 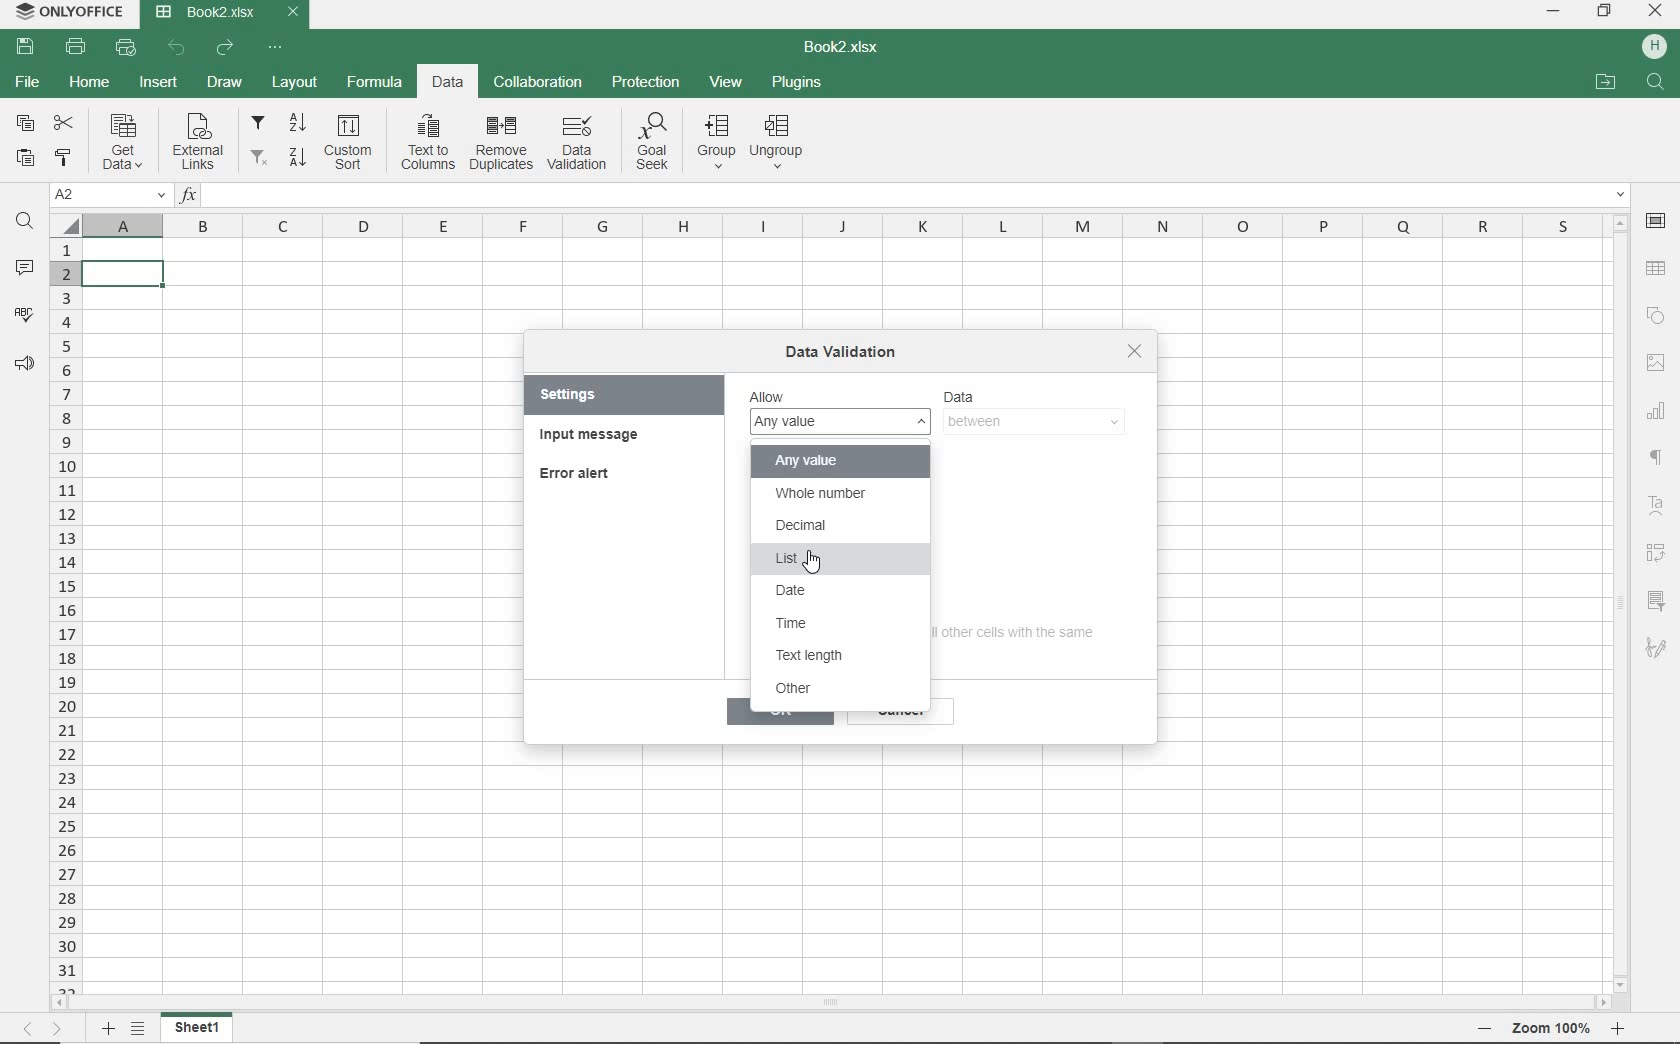 What do you see at coordinates (64, 124) in the screenshot?
I see `CUT` at bounding box center [64, 124].